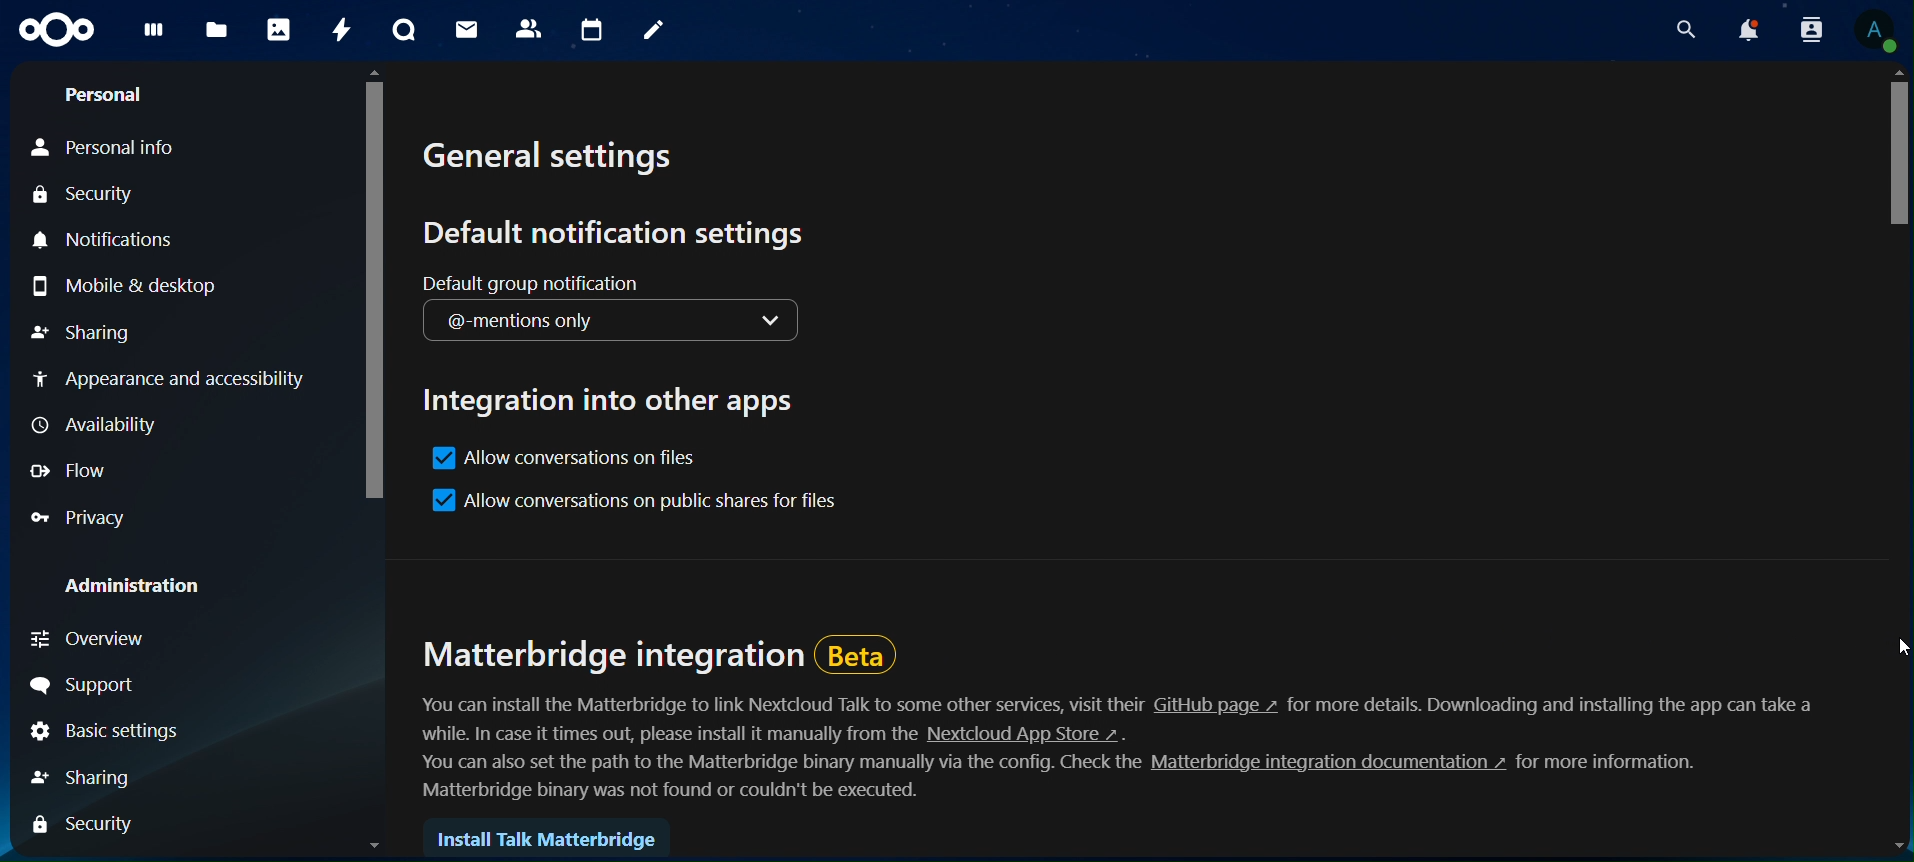 The width and height of the screenshot is (1914, 862). Describe the element at coordinates (1876, 30) in the screenshot. I see `View Profile` at that location.